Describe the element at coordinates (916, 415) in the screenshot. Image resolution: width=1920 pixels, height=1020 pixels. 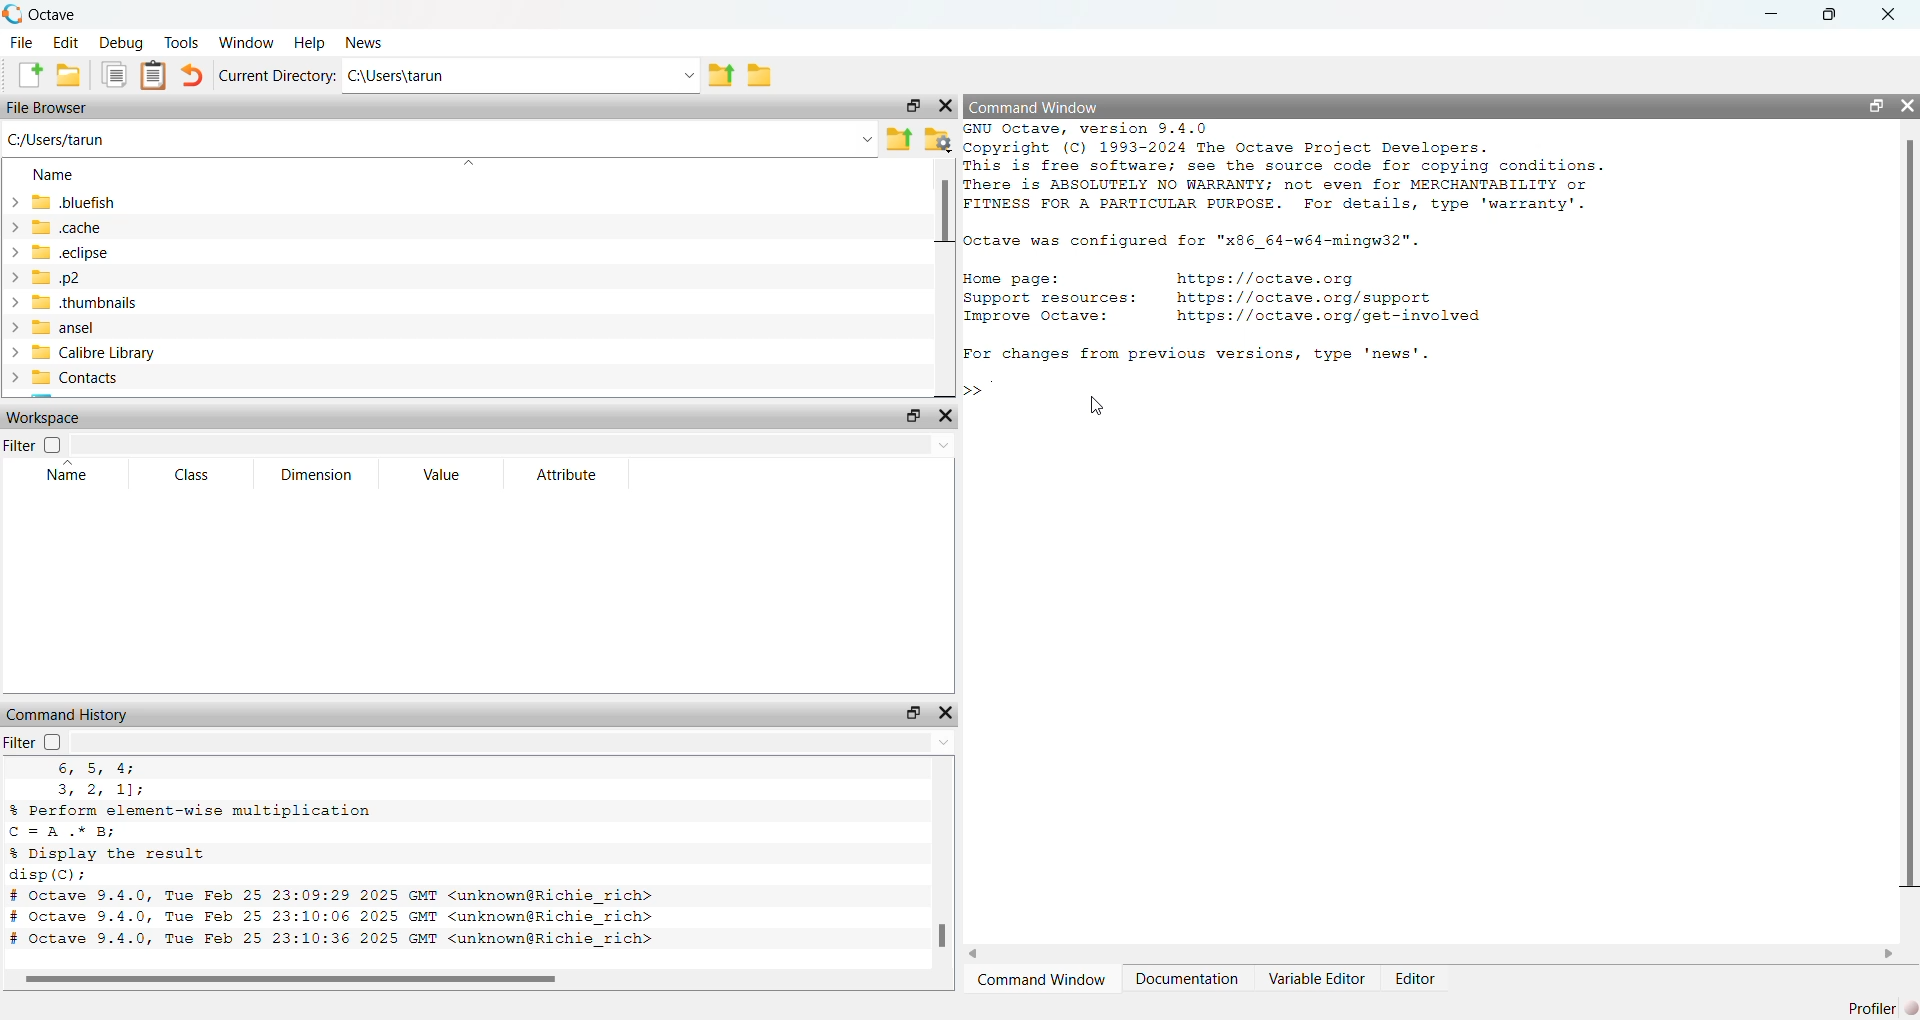
I see `Restore Down` at that location.